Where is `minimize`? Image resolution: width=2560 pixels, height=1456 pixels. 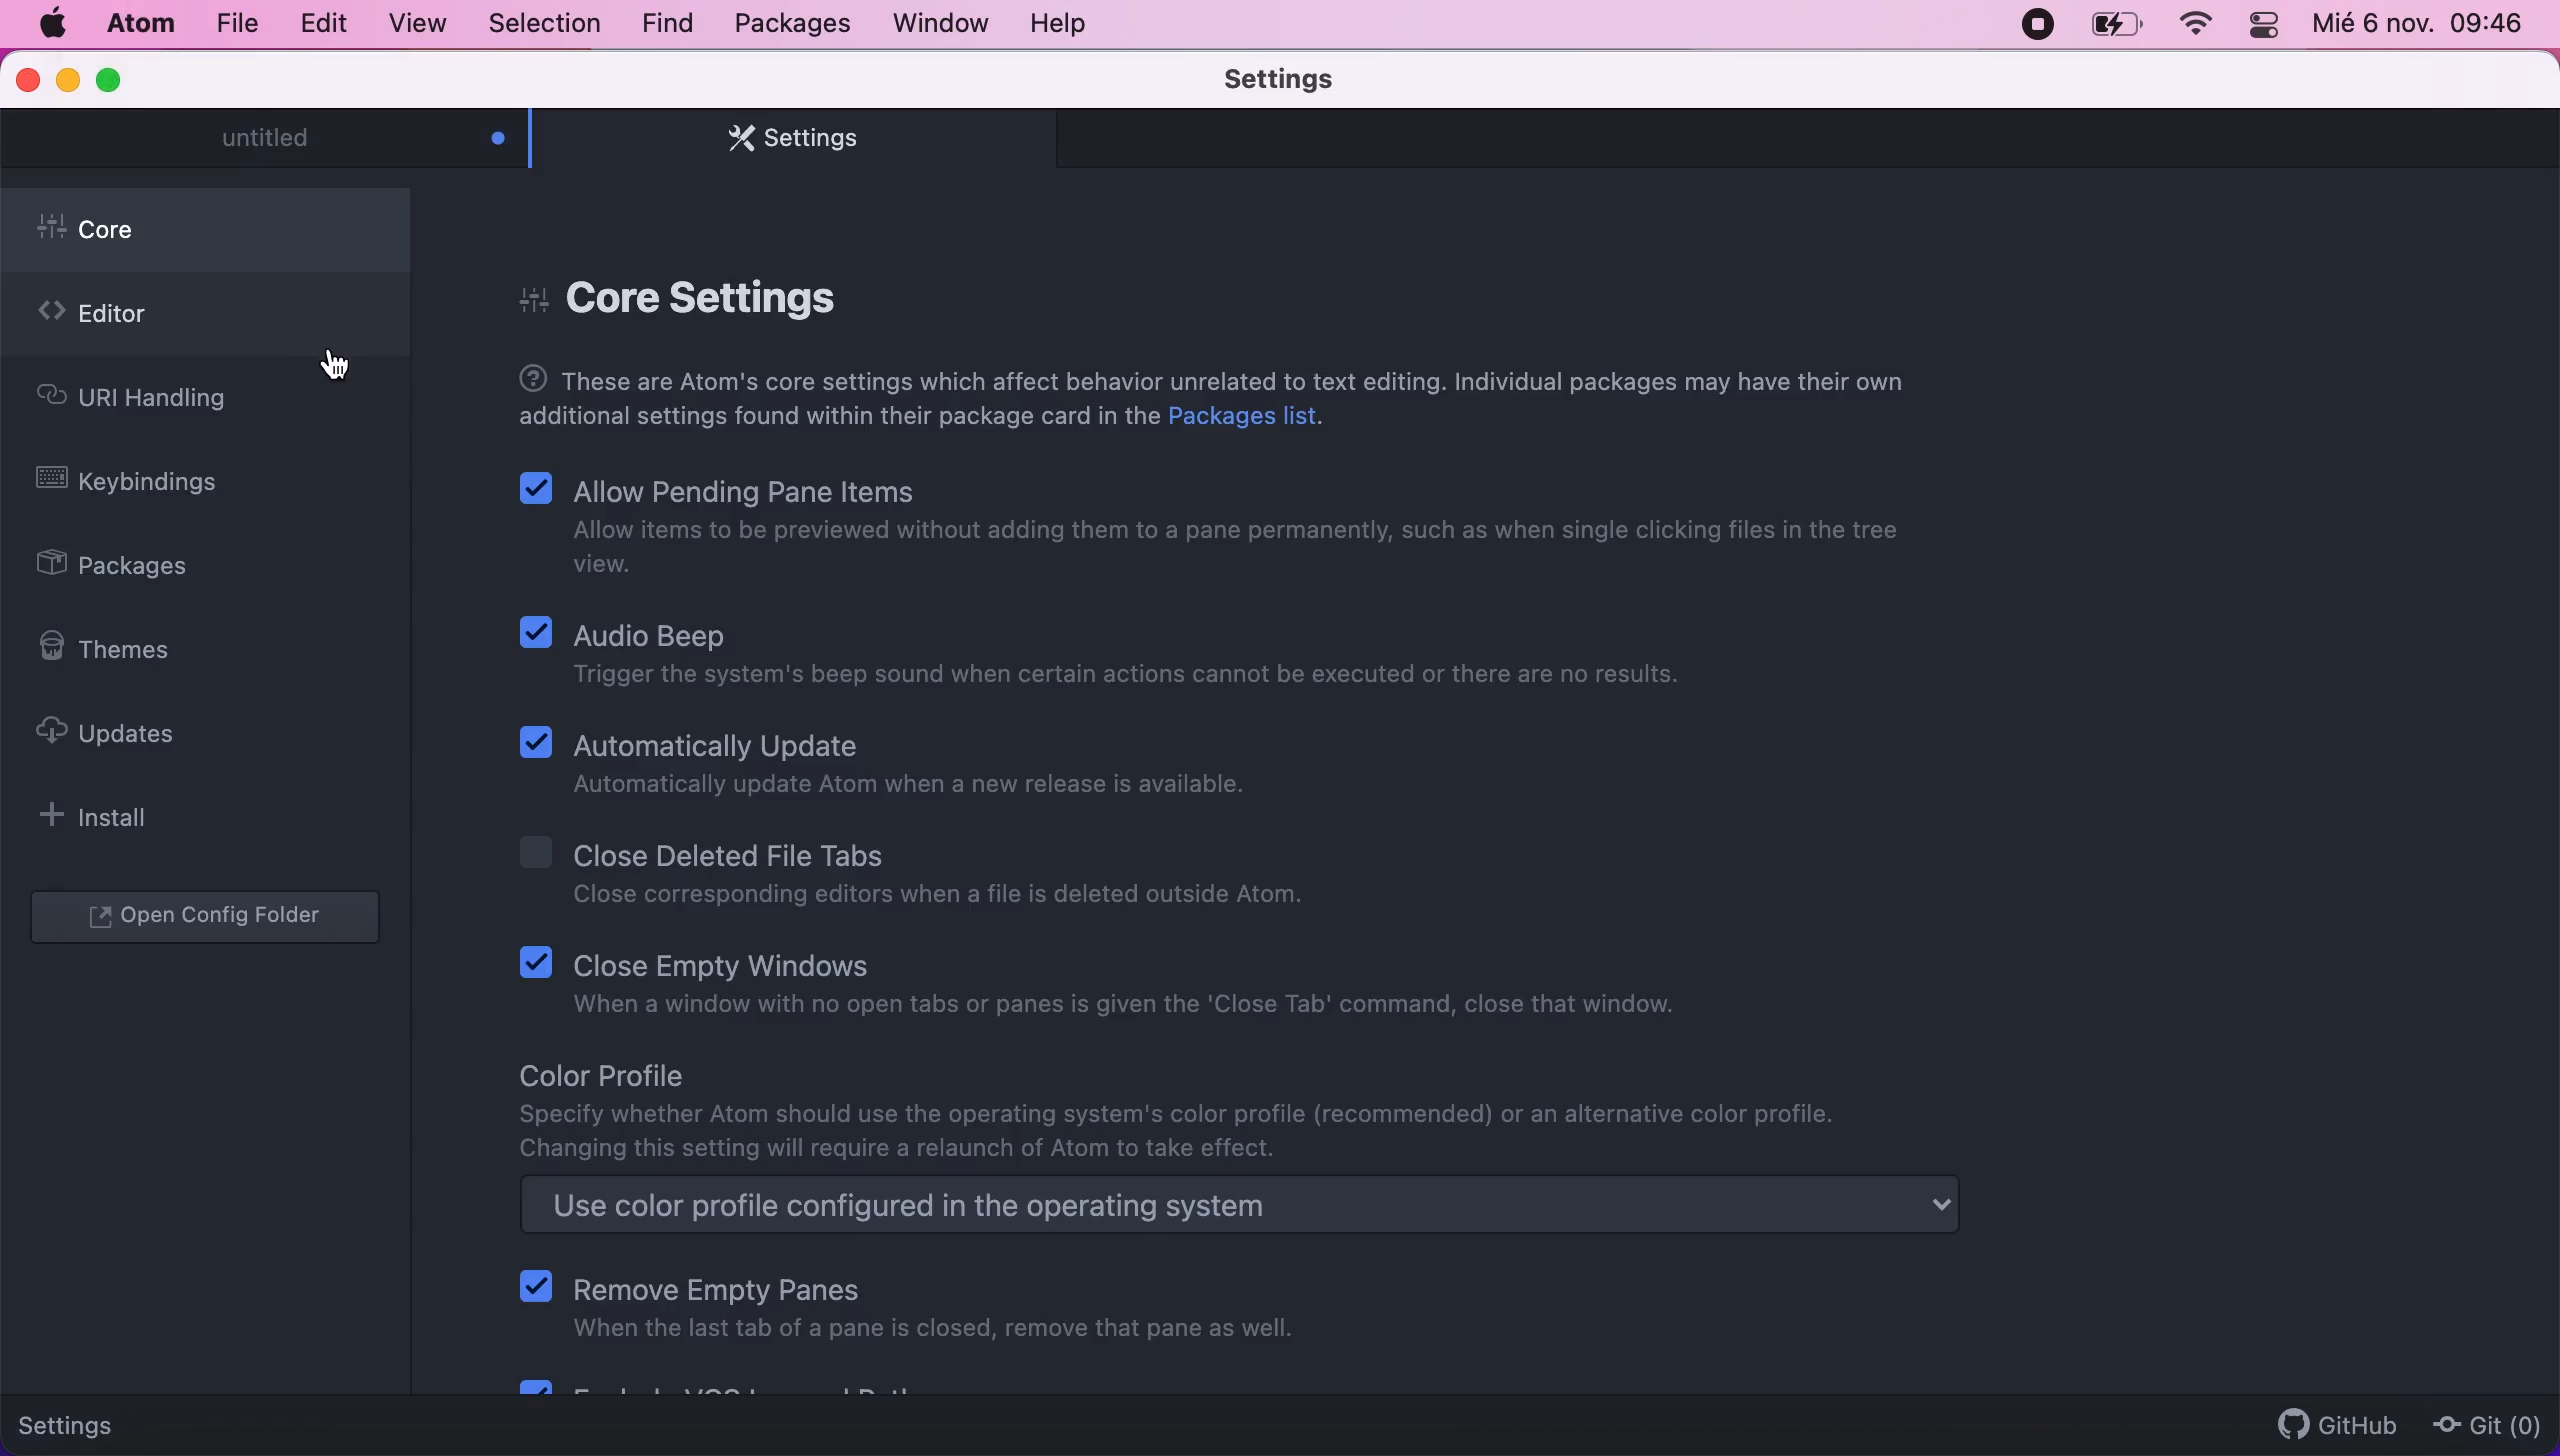 minimize is located at coordinates (69, 78).